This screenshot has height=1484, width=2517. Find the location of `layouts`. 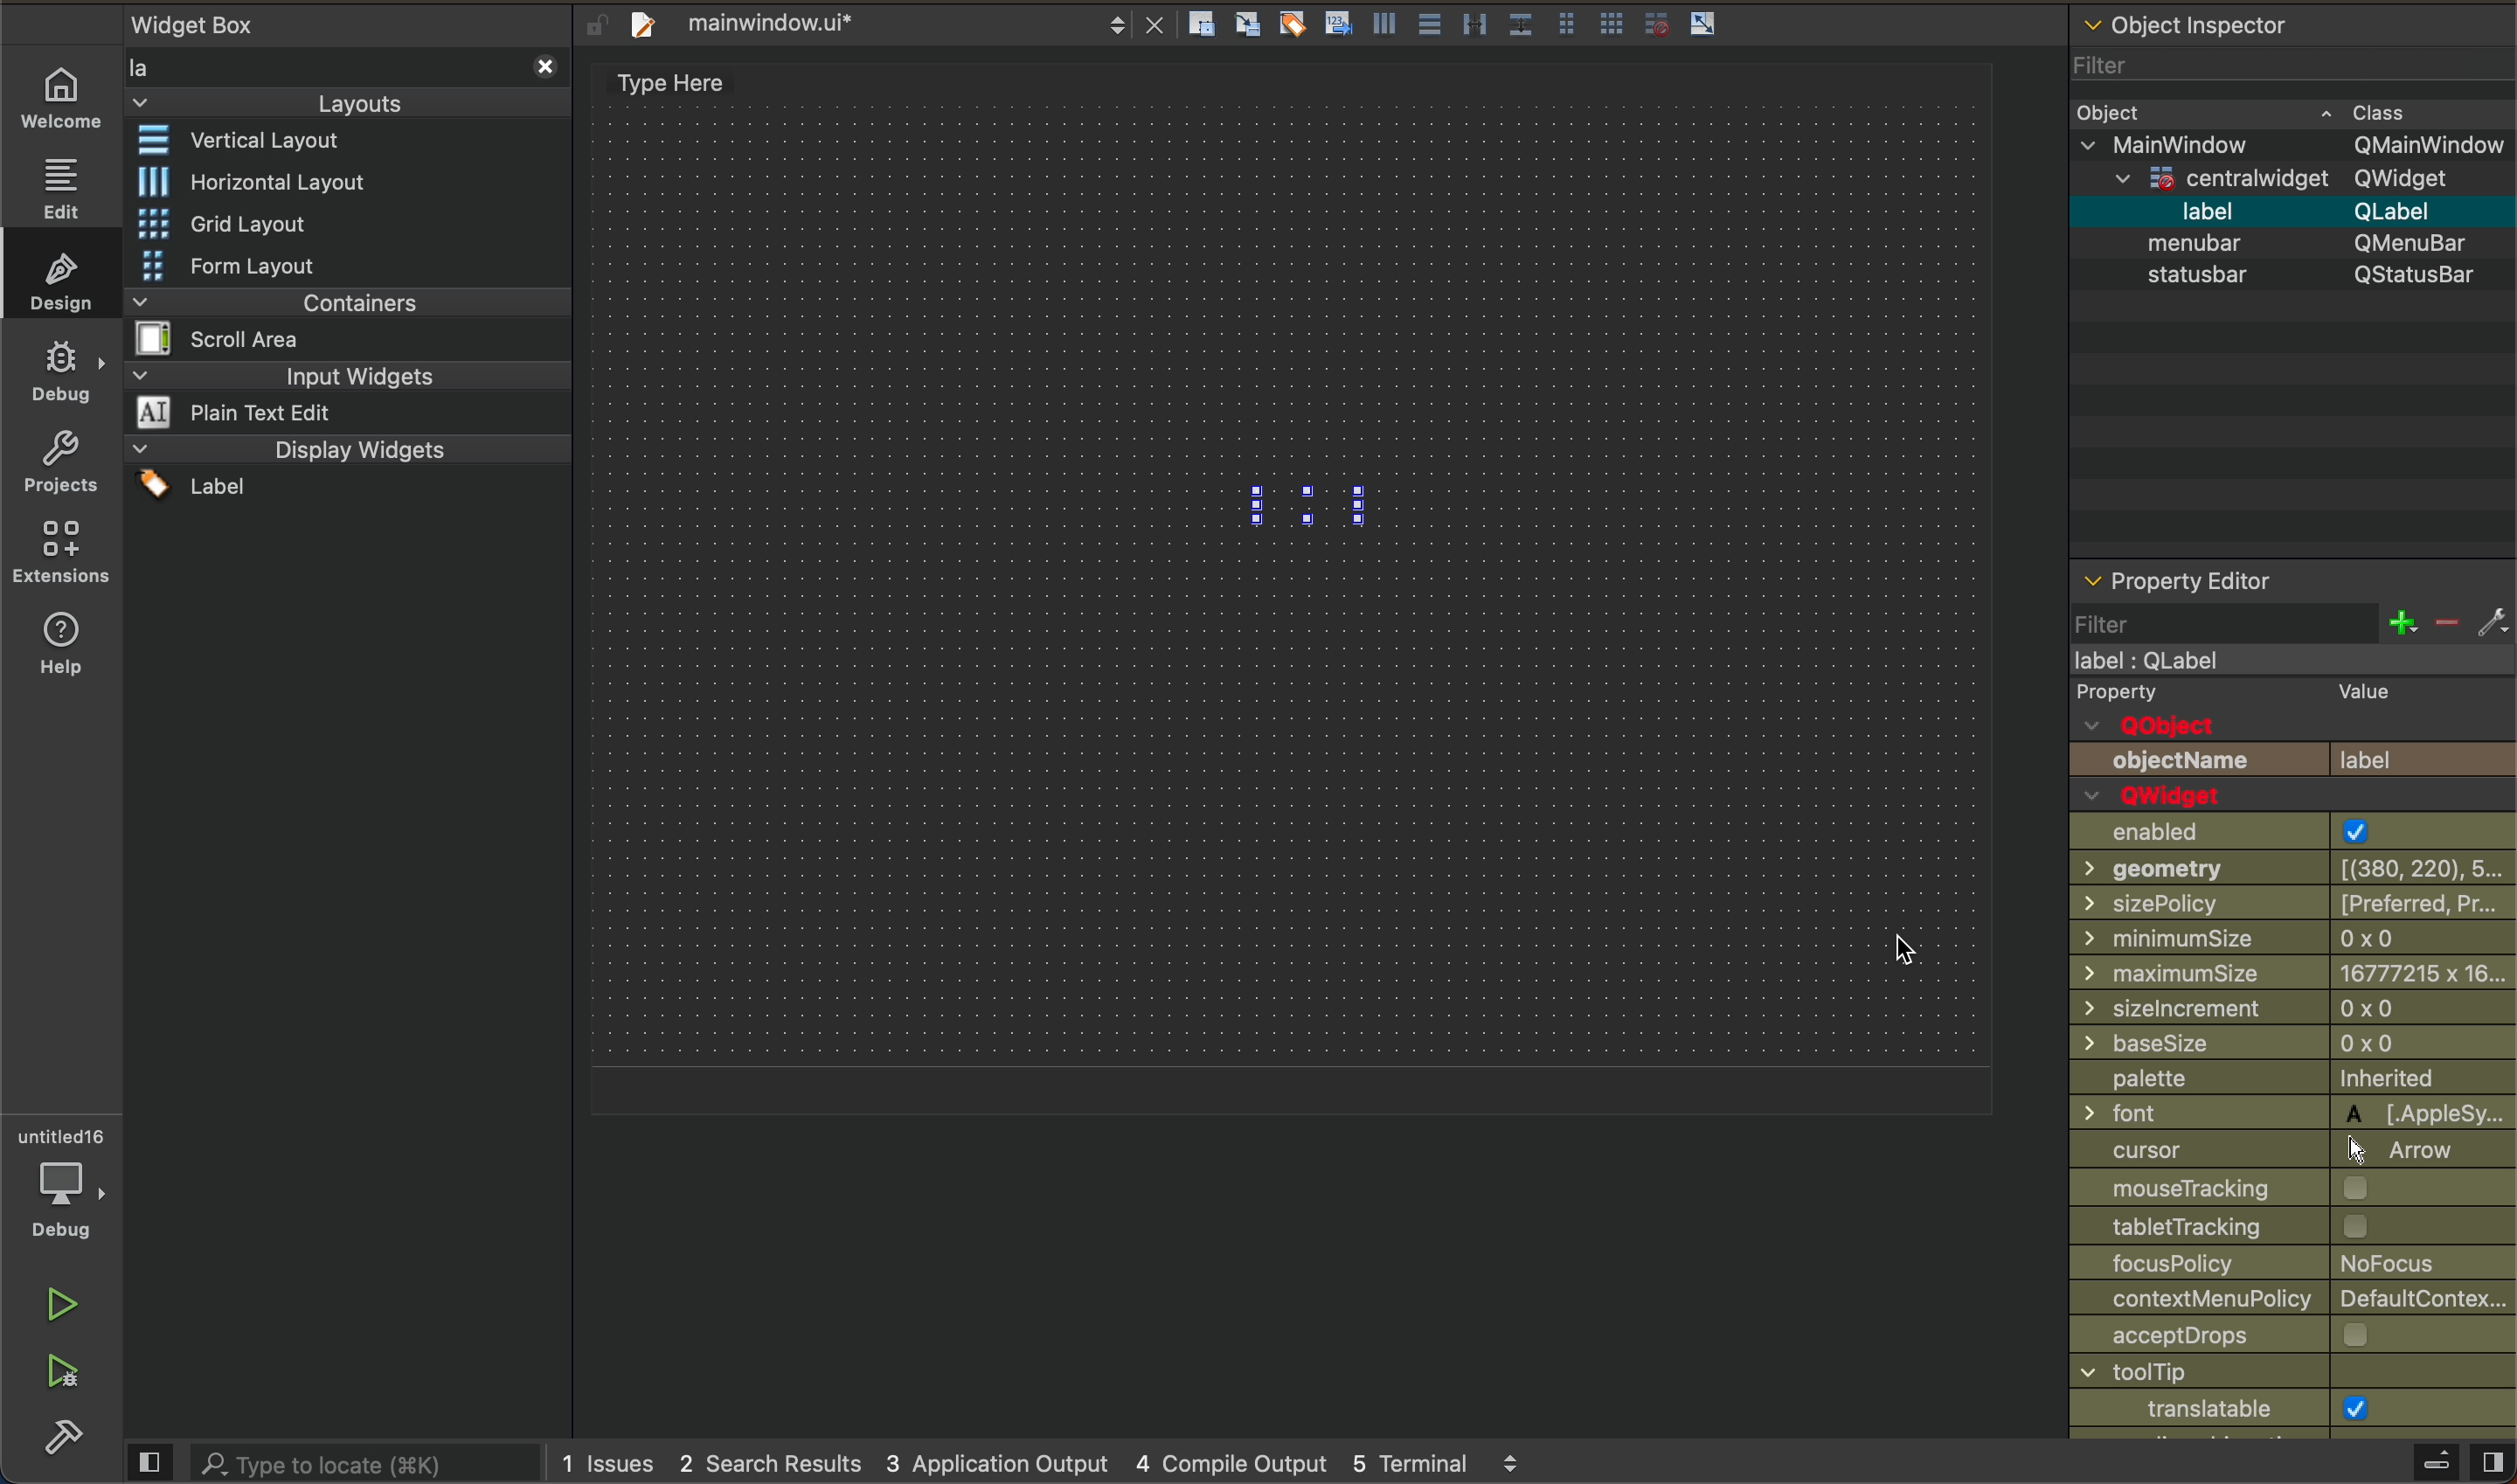

layouts is located at coordinates (344, 84).